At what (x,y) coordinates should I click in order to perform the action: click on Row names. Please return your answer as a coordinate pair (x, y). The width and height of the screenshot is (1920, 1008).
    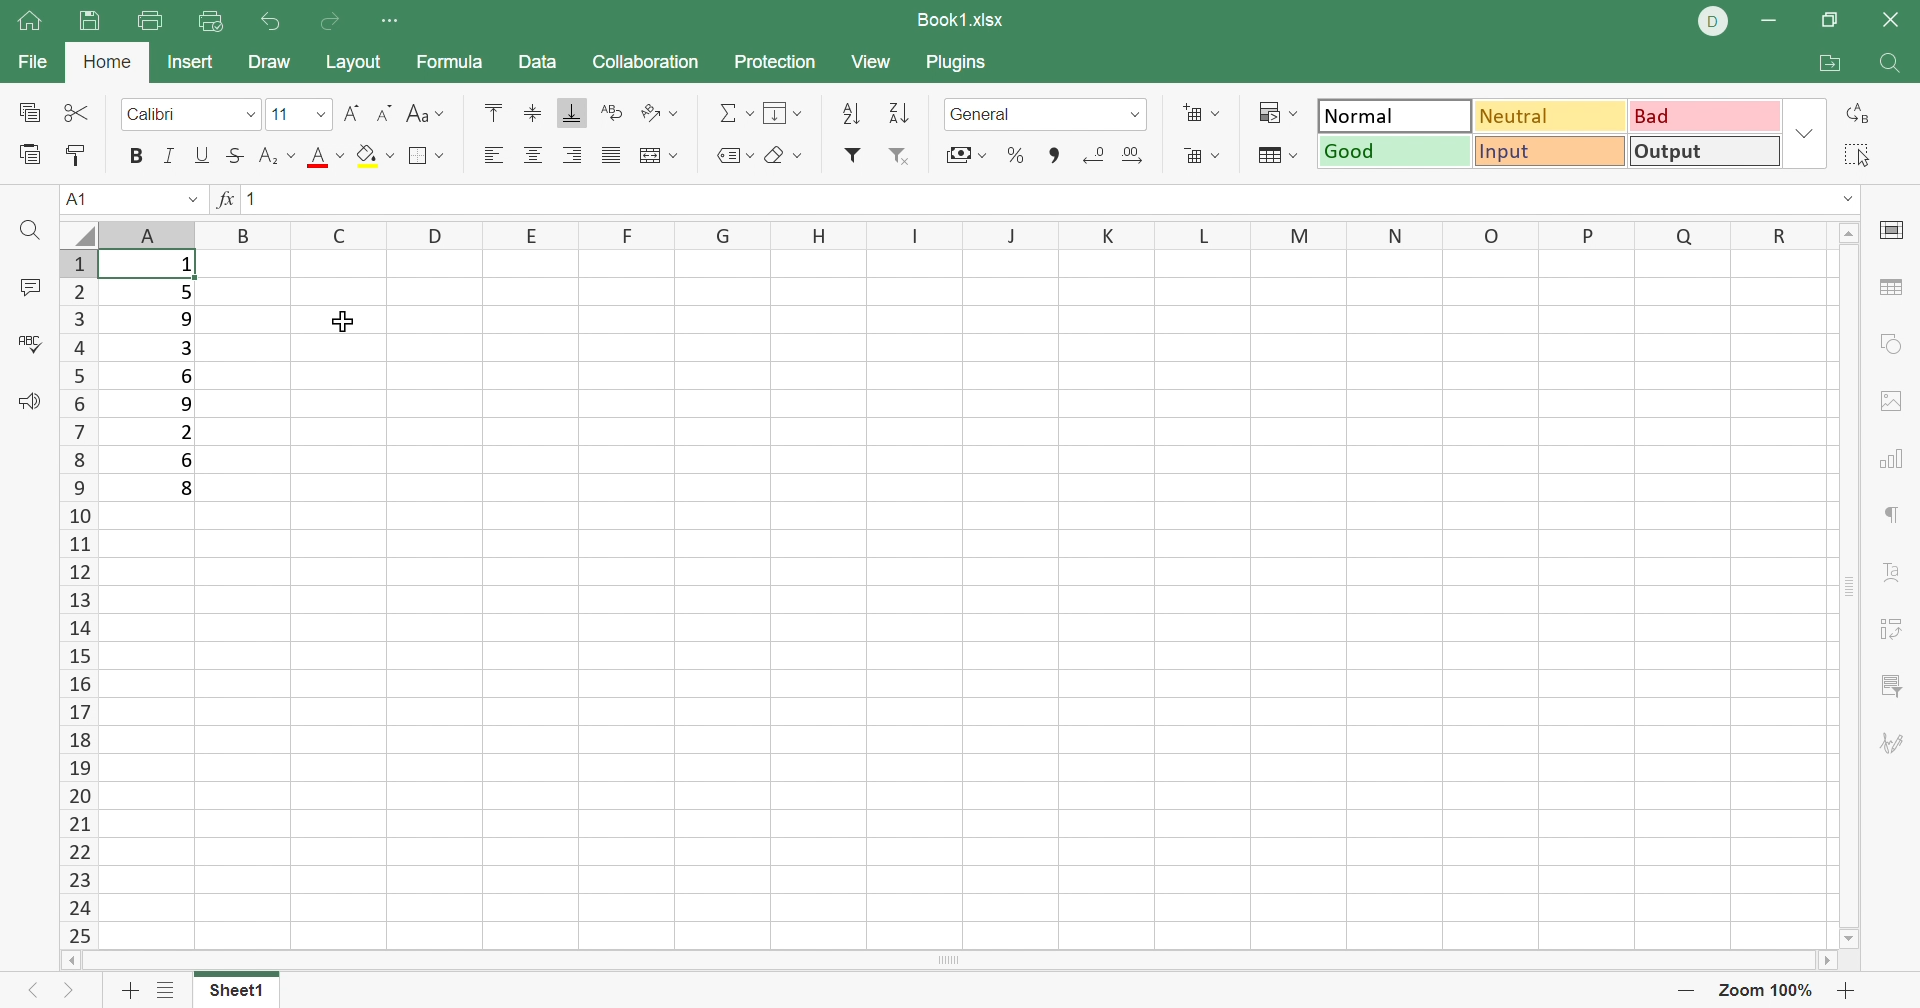
    Looking at the image, I should click on (77, 598).